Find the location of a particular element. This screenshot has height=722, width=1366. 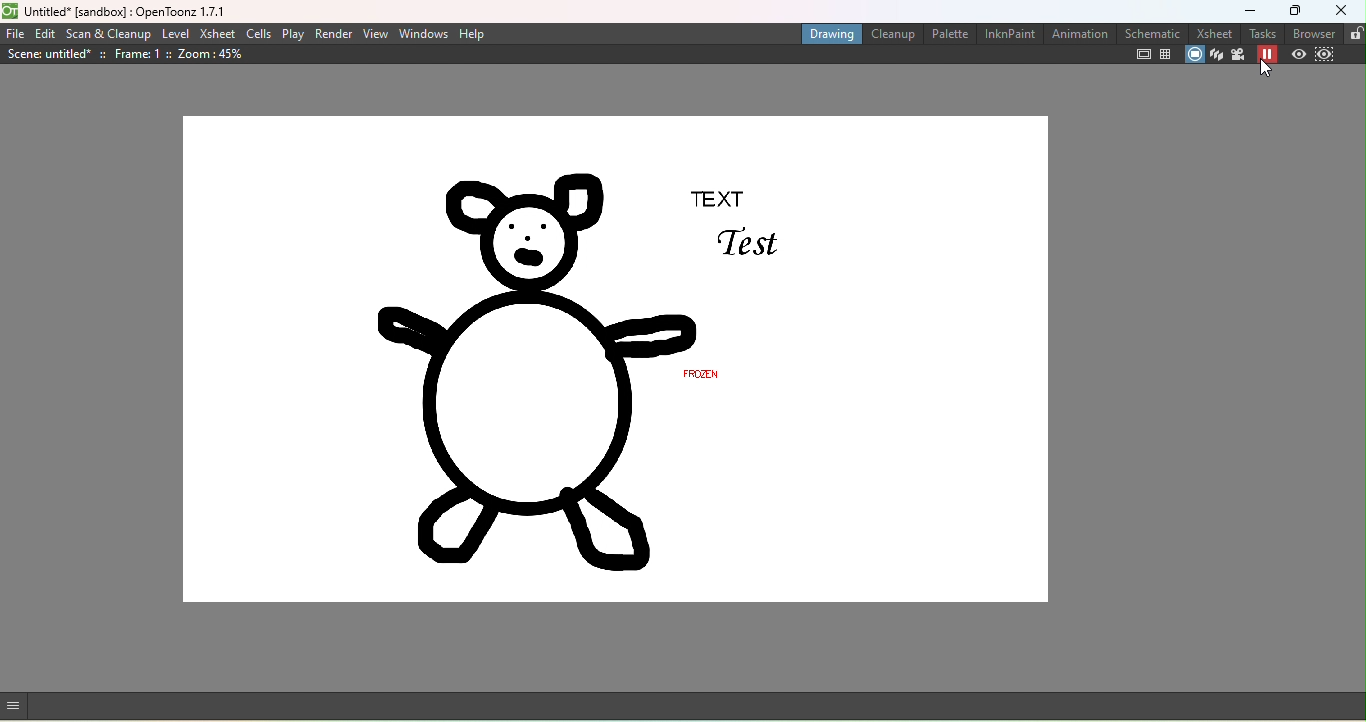

Cleanup is located at coordinates (892, 34).